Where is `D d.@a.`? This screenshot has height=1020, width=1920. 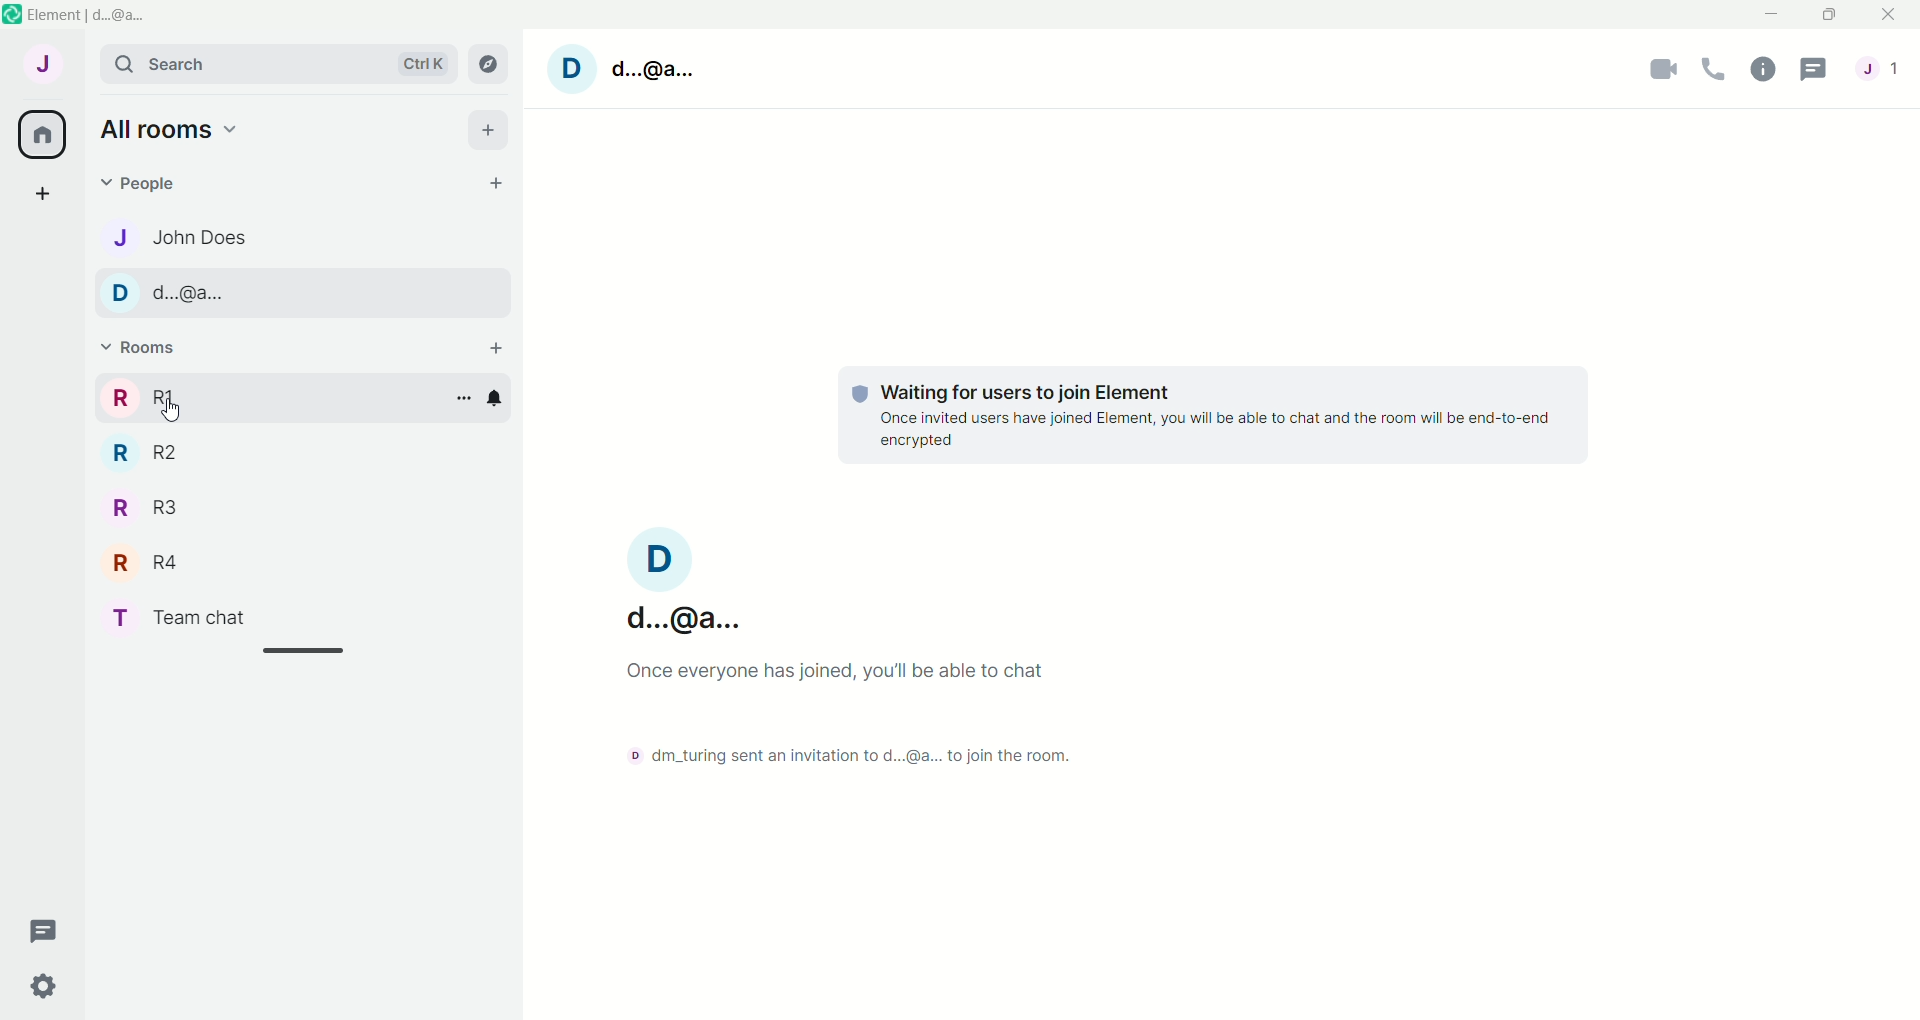
D d.@a. is located at coordinates (169, 293).